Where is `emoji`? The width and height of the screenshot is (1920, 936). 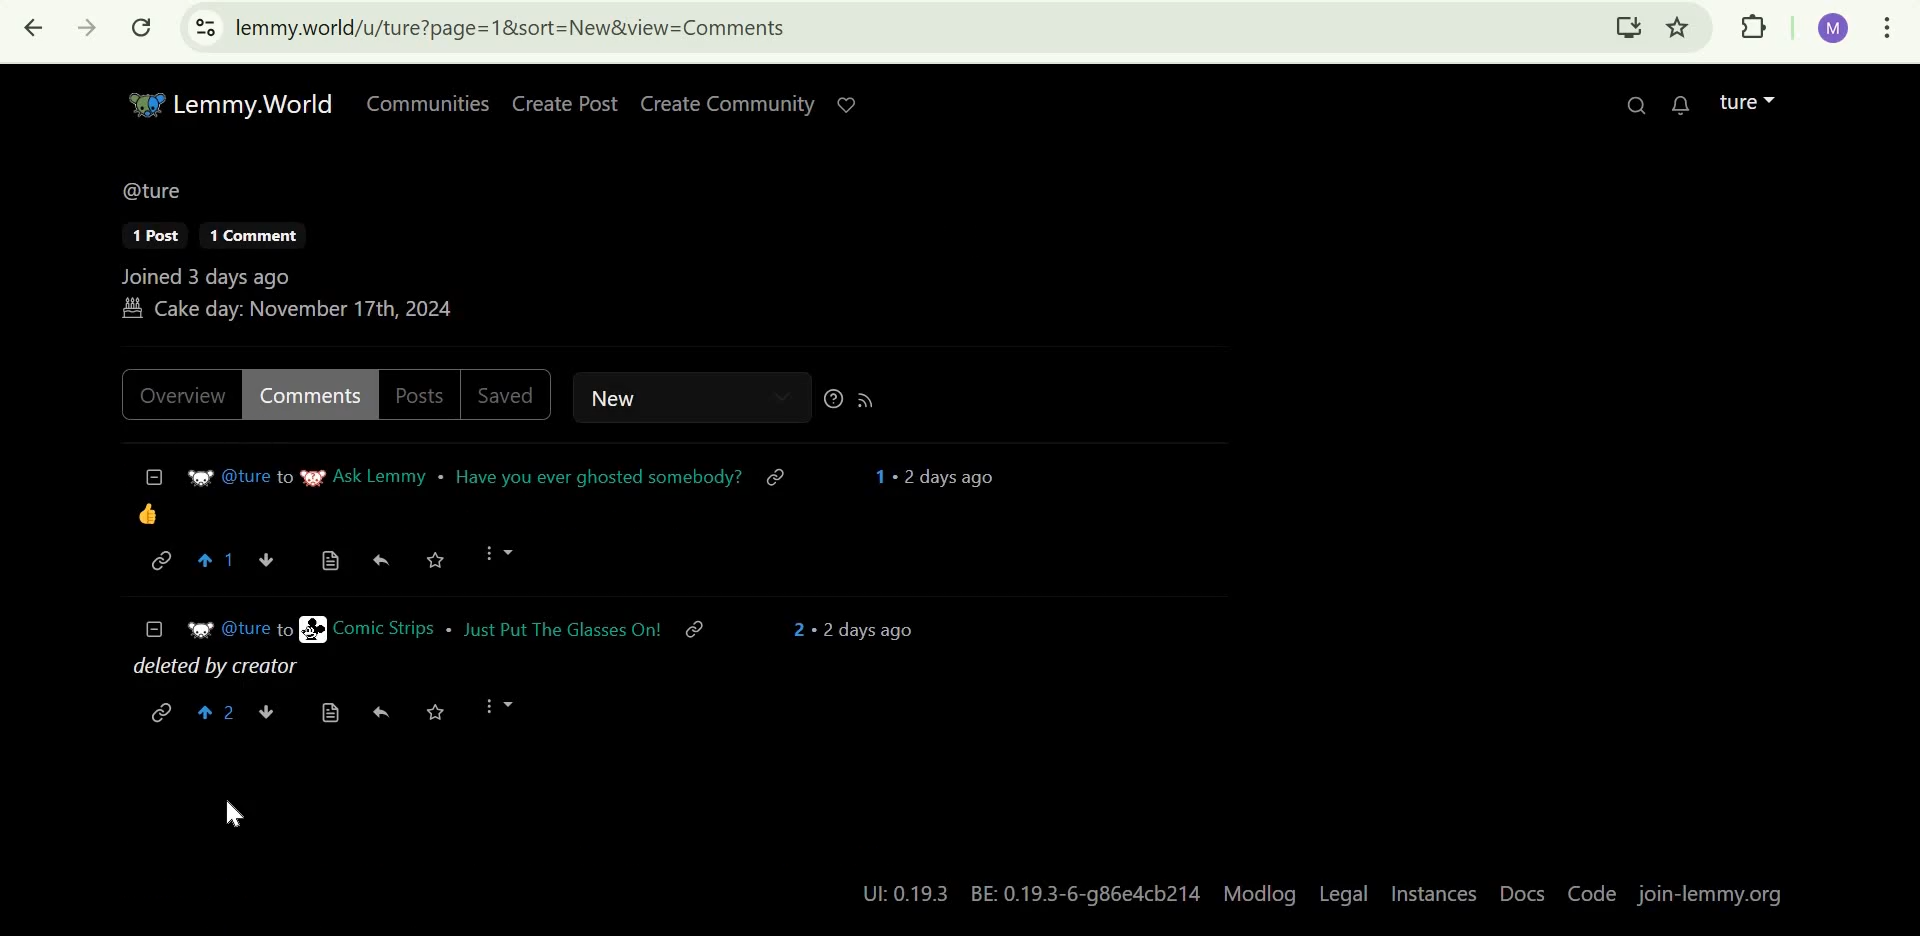 emoji is located at coordinates (148, 513).